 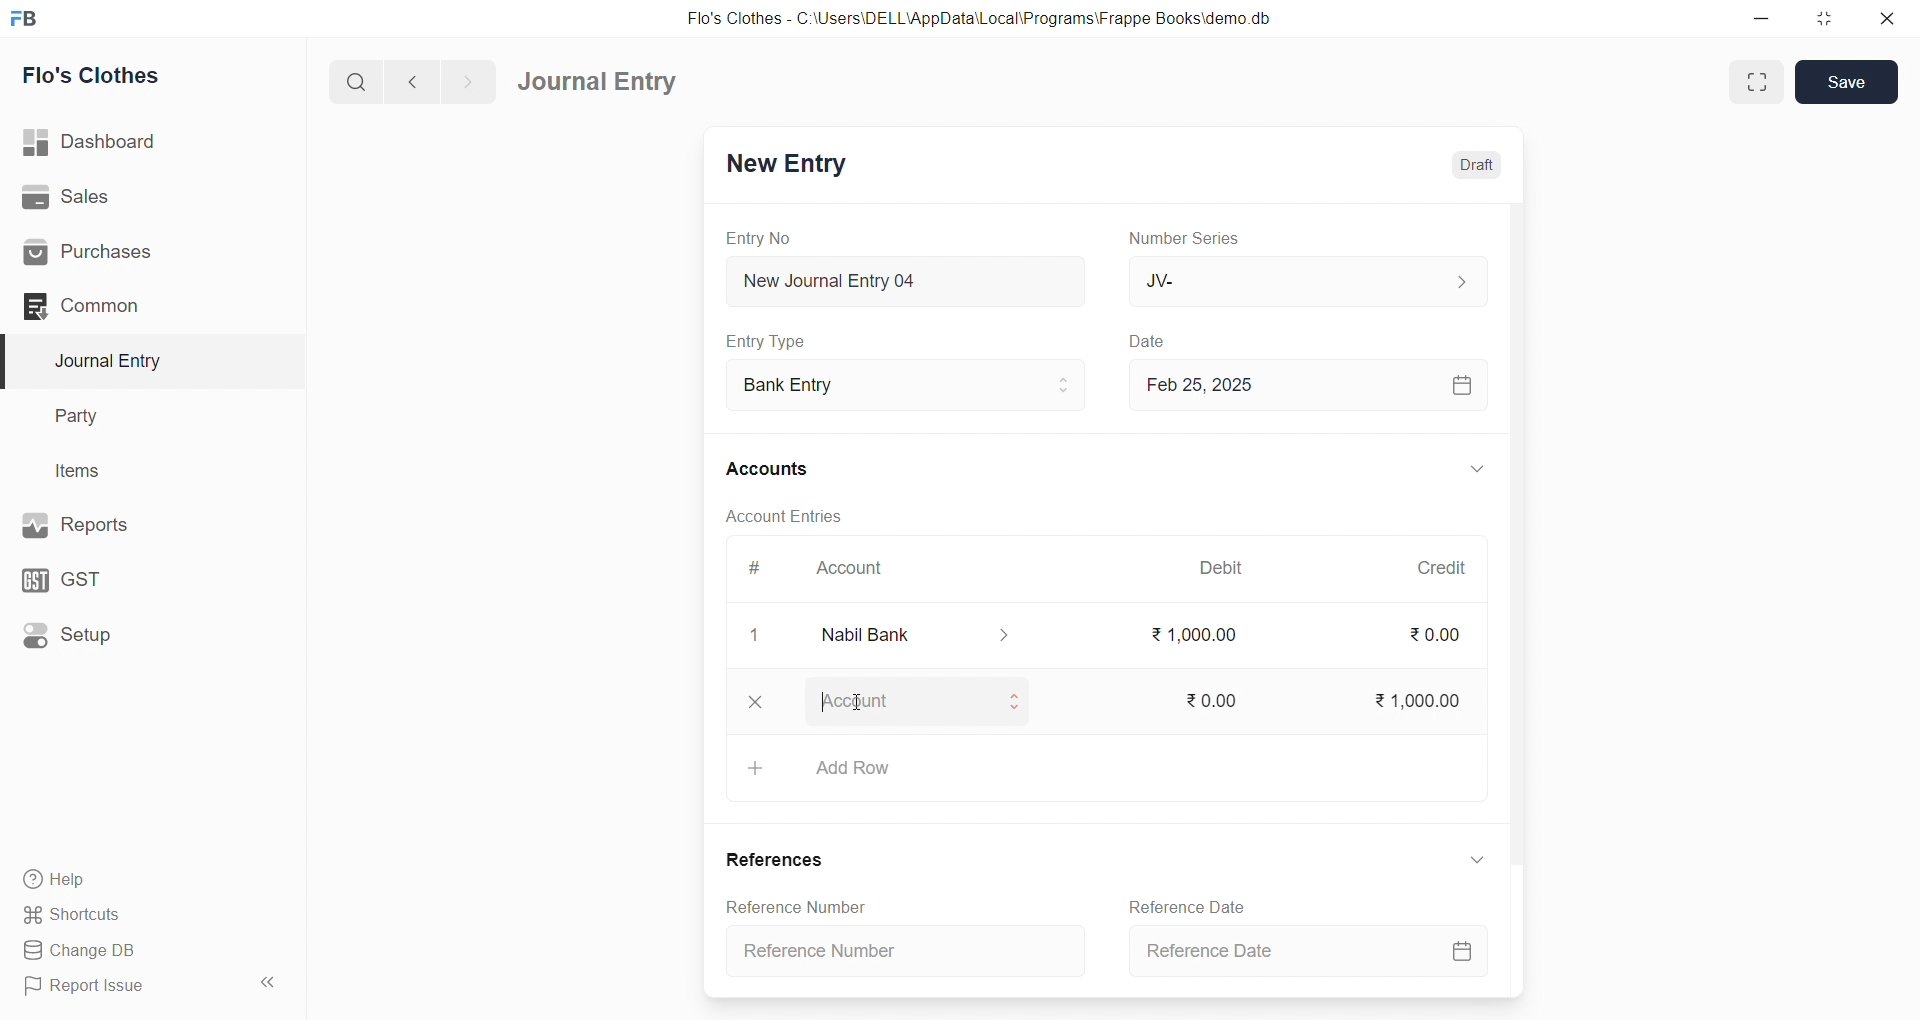 I want to click on Bank Entry, so click(x=904, y=386).